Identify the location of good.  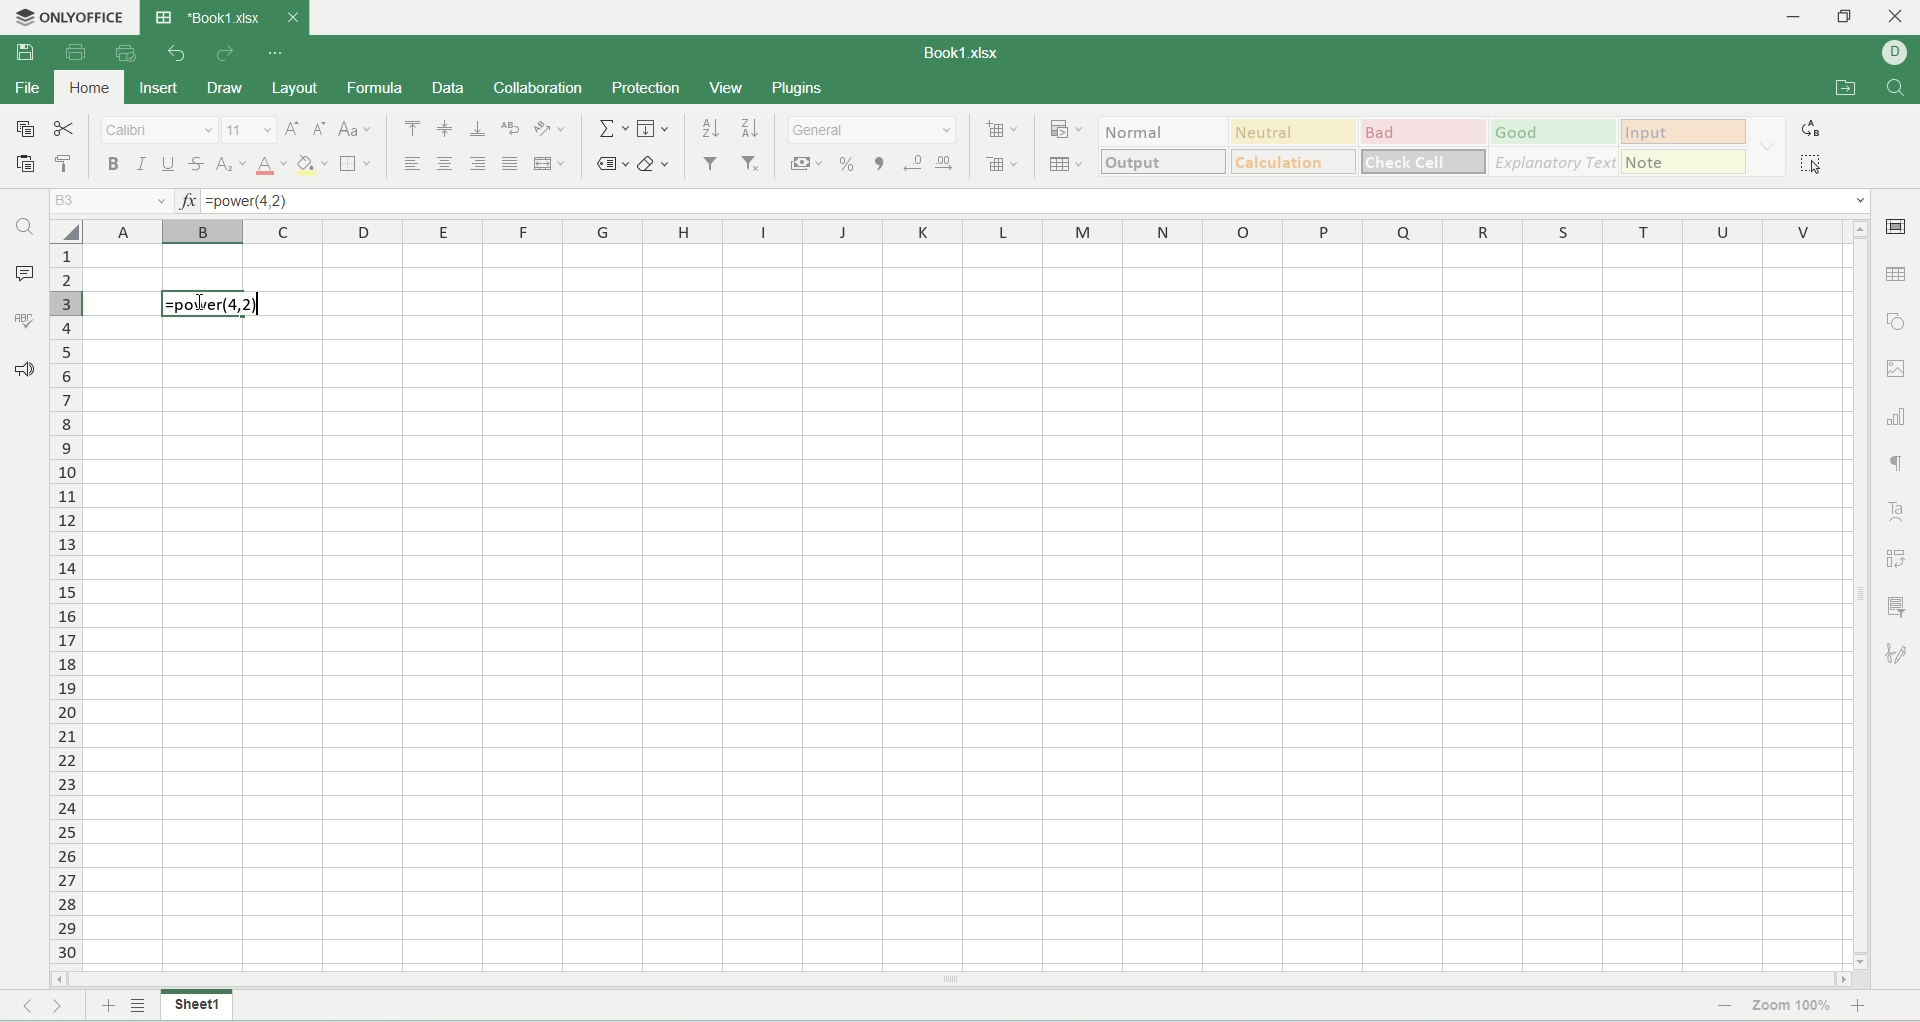
(1562, 132).